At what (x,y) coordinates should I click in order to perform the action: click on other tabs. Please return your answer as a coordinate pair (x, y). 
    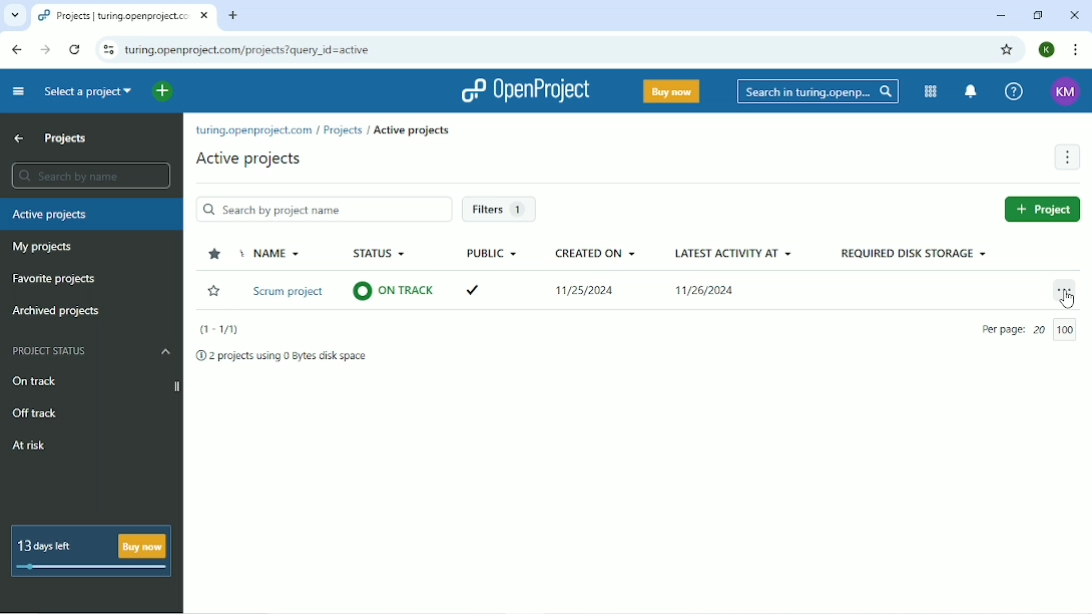
    Looking at the image, I should click on (13, 17).